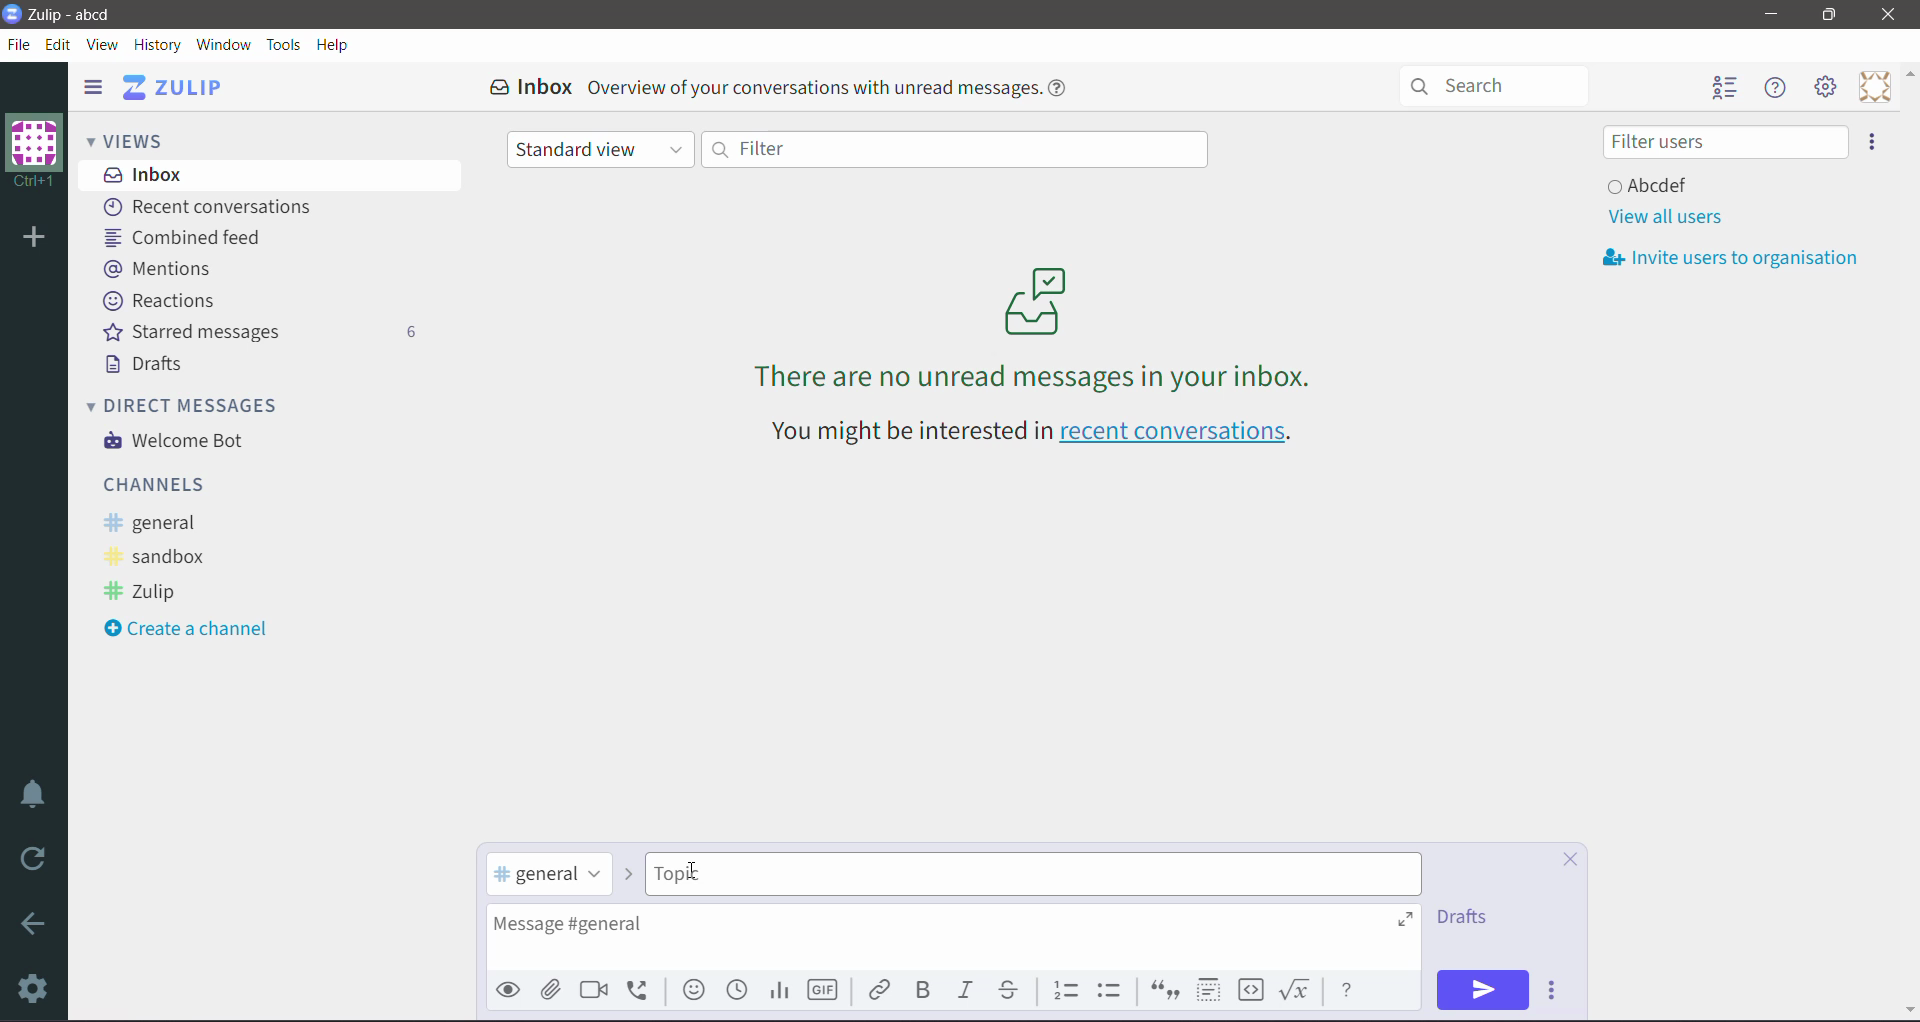  I want to click on Hide left sidebar, so click(92, 86).